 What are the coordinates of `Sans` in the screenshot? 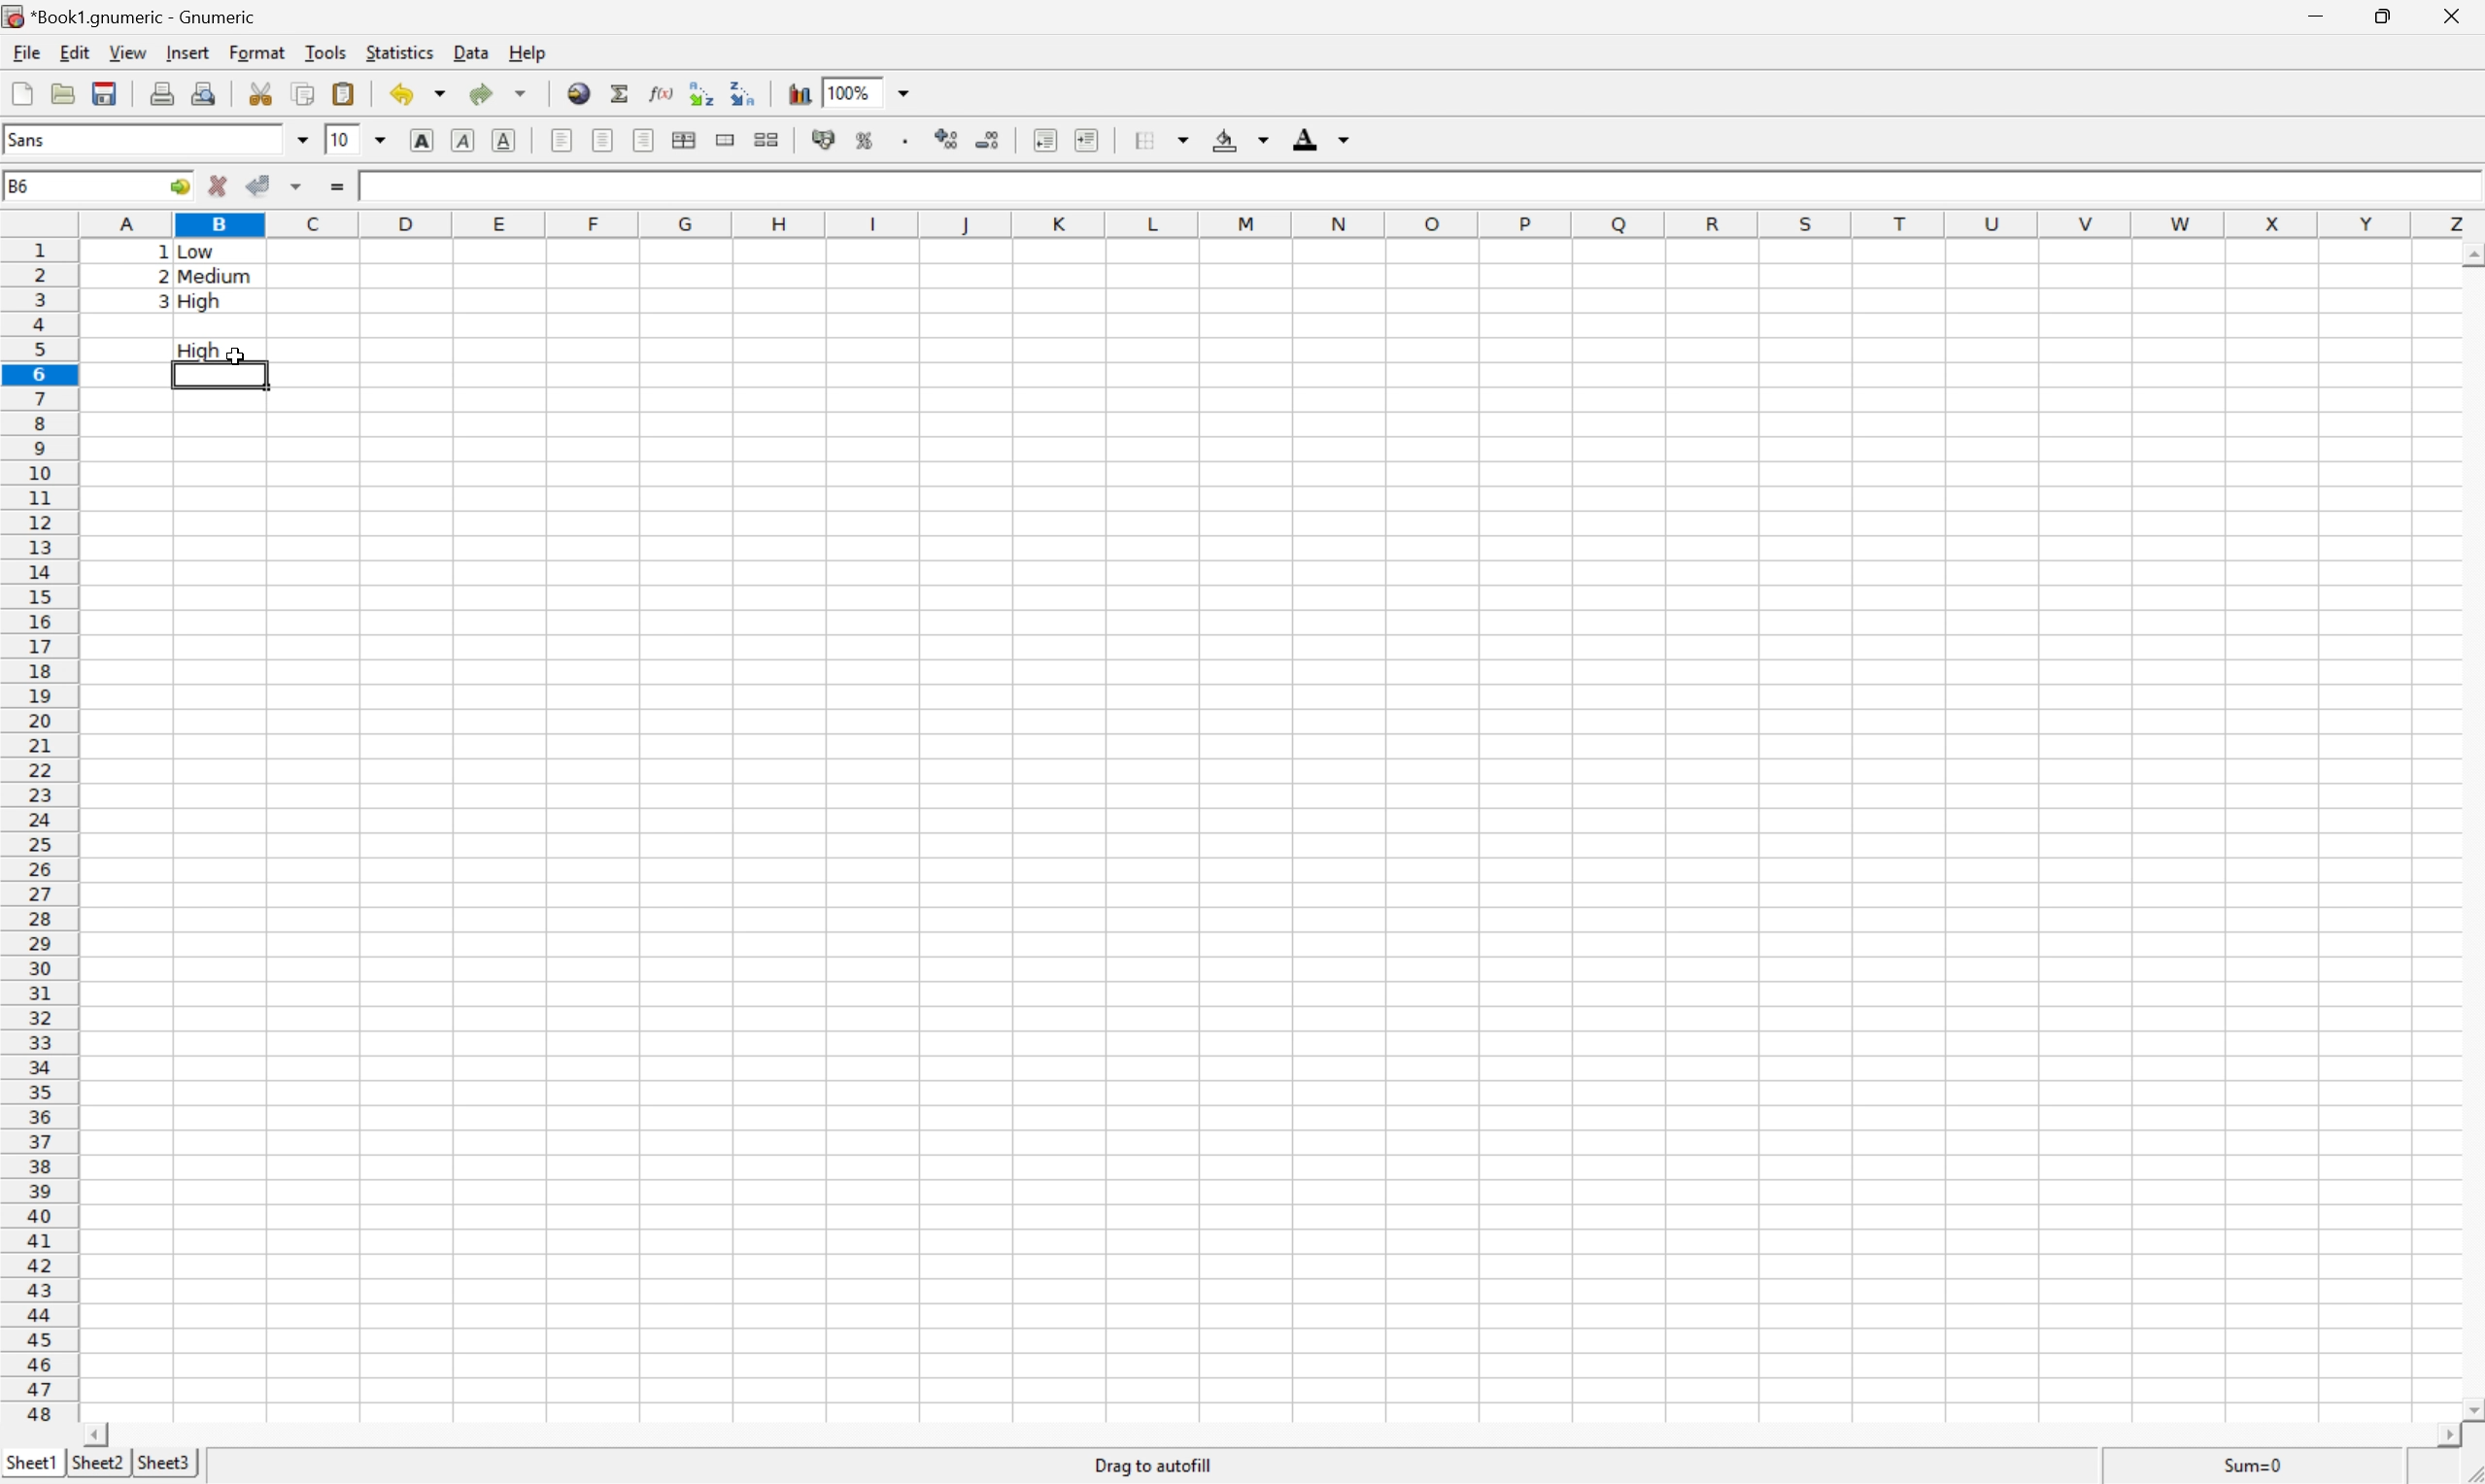 It's located at (33, 139).